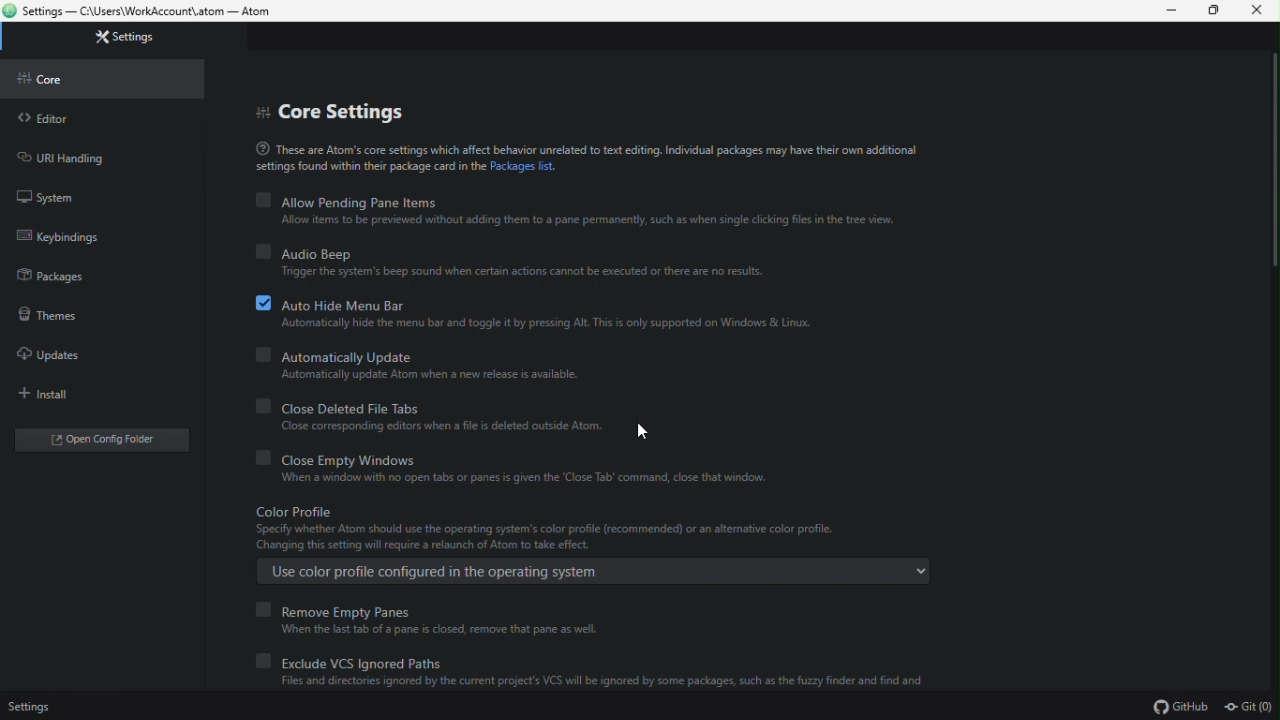  Describe the element at coordinates (336, 356) in the screenshot. I see `Automatically Update` at that location.